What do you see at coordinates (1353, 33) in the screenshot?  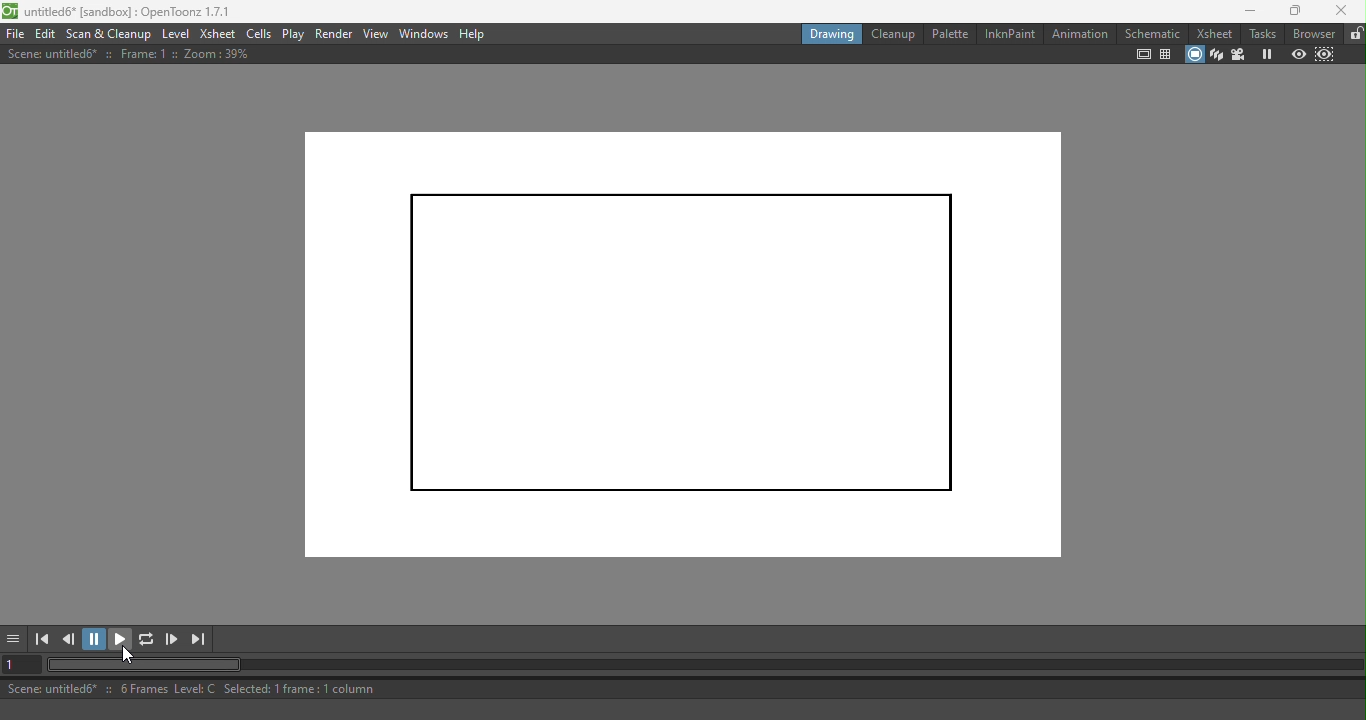 I see `Lock rooms tab` at bounding box center [1353, 33].